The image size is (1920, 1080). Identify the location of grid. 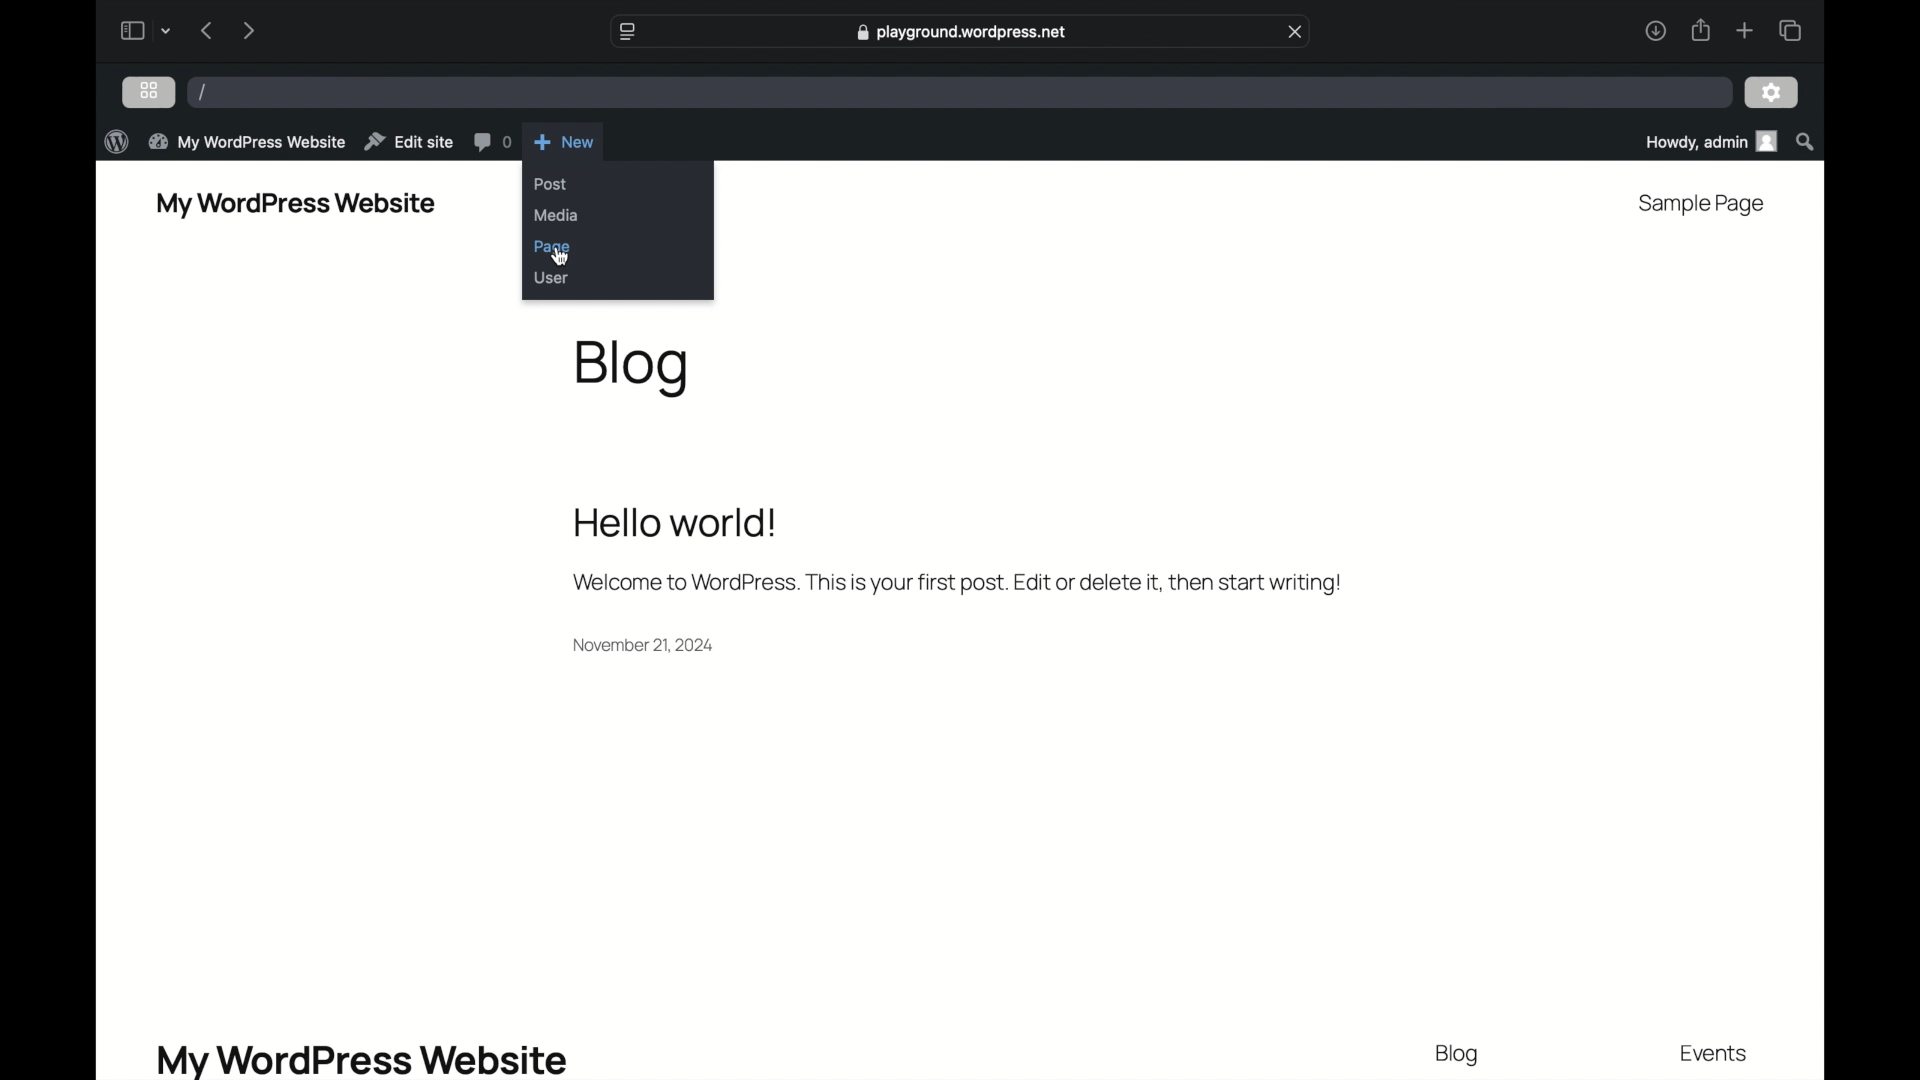
(149, 90).